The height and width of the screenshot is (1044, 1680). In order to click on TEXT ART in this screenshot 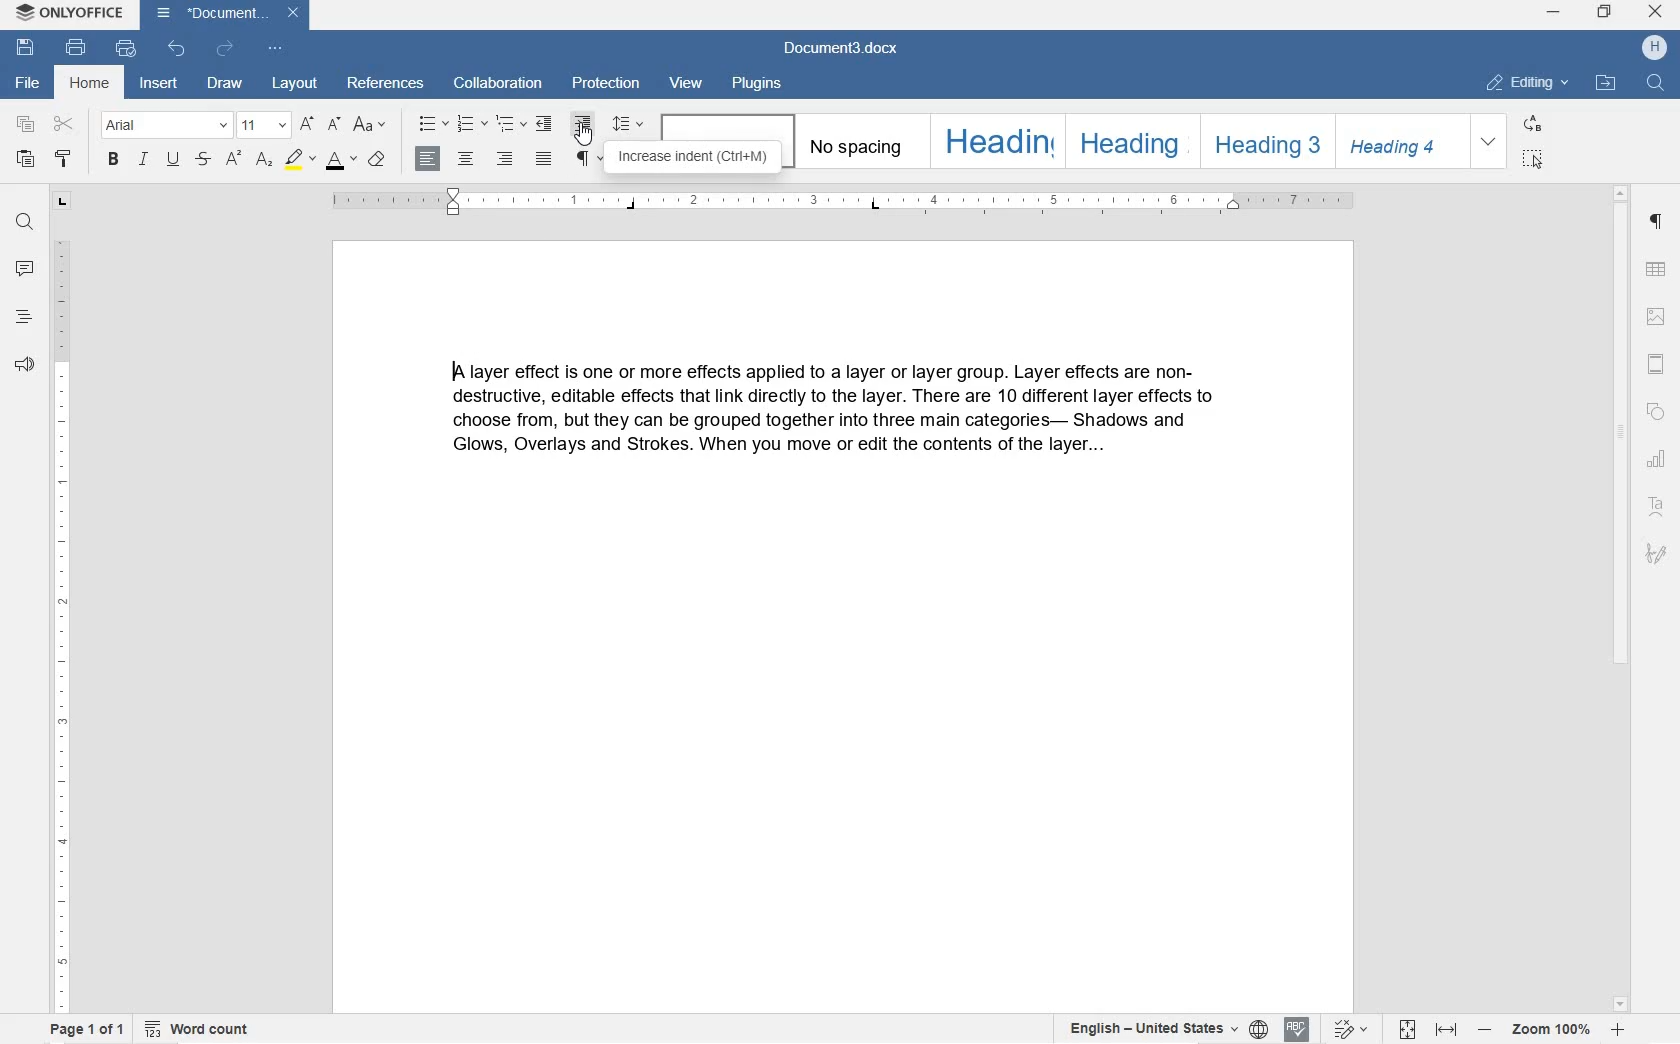, I will do `click(1658, 503)`.